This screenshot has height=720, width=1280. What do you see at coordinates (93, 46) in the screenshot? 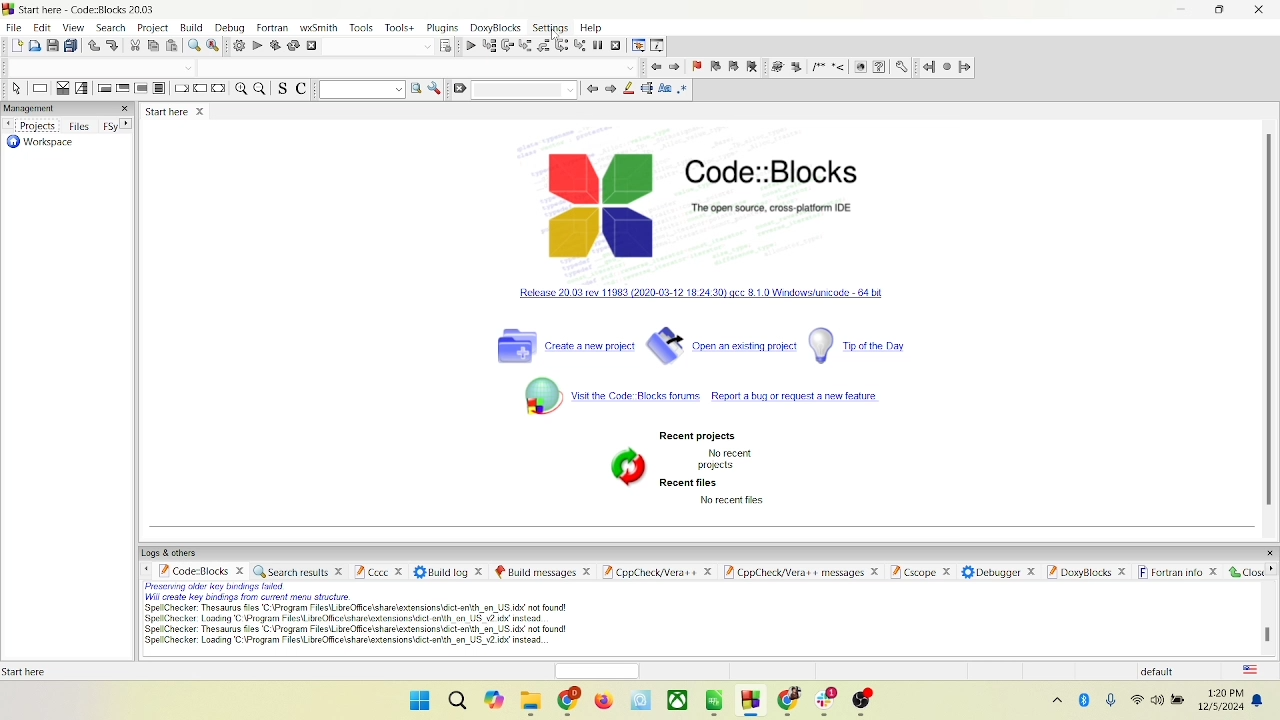
I see `undo` at bounding box center [93, 46].